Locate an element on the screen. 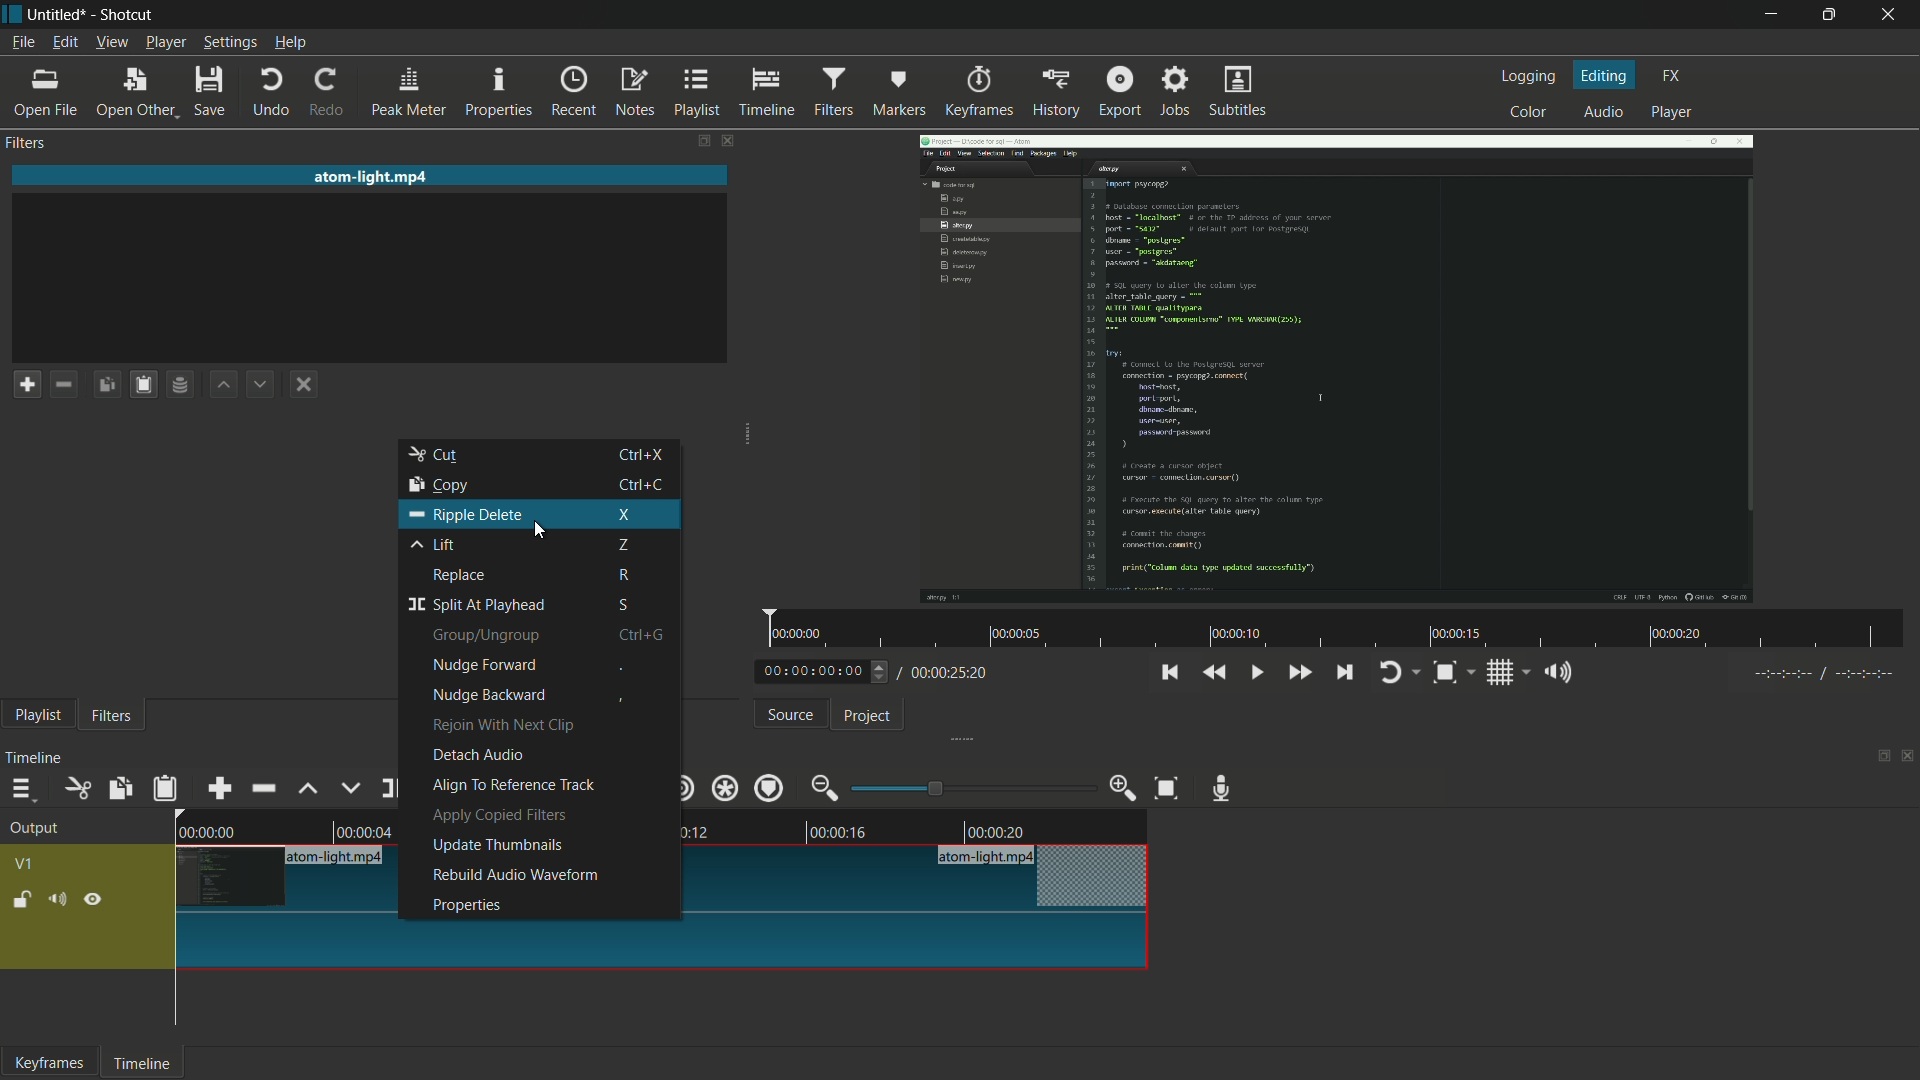 The width and height of the screenshot is (1920, 1080). jobs is located at coordinates (1175, 90).